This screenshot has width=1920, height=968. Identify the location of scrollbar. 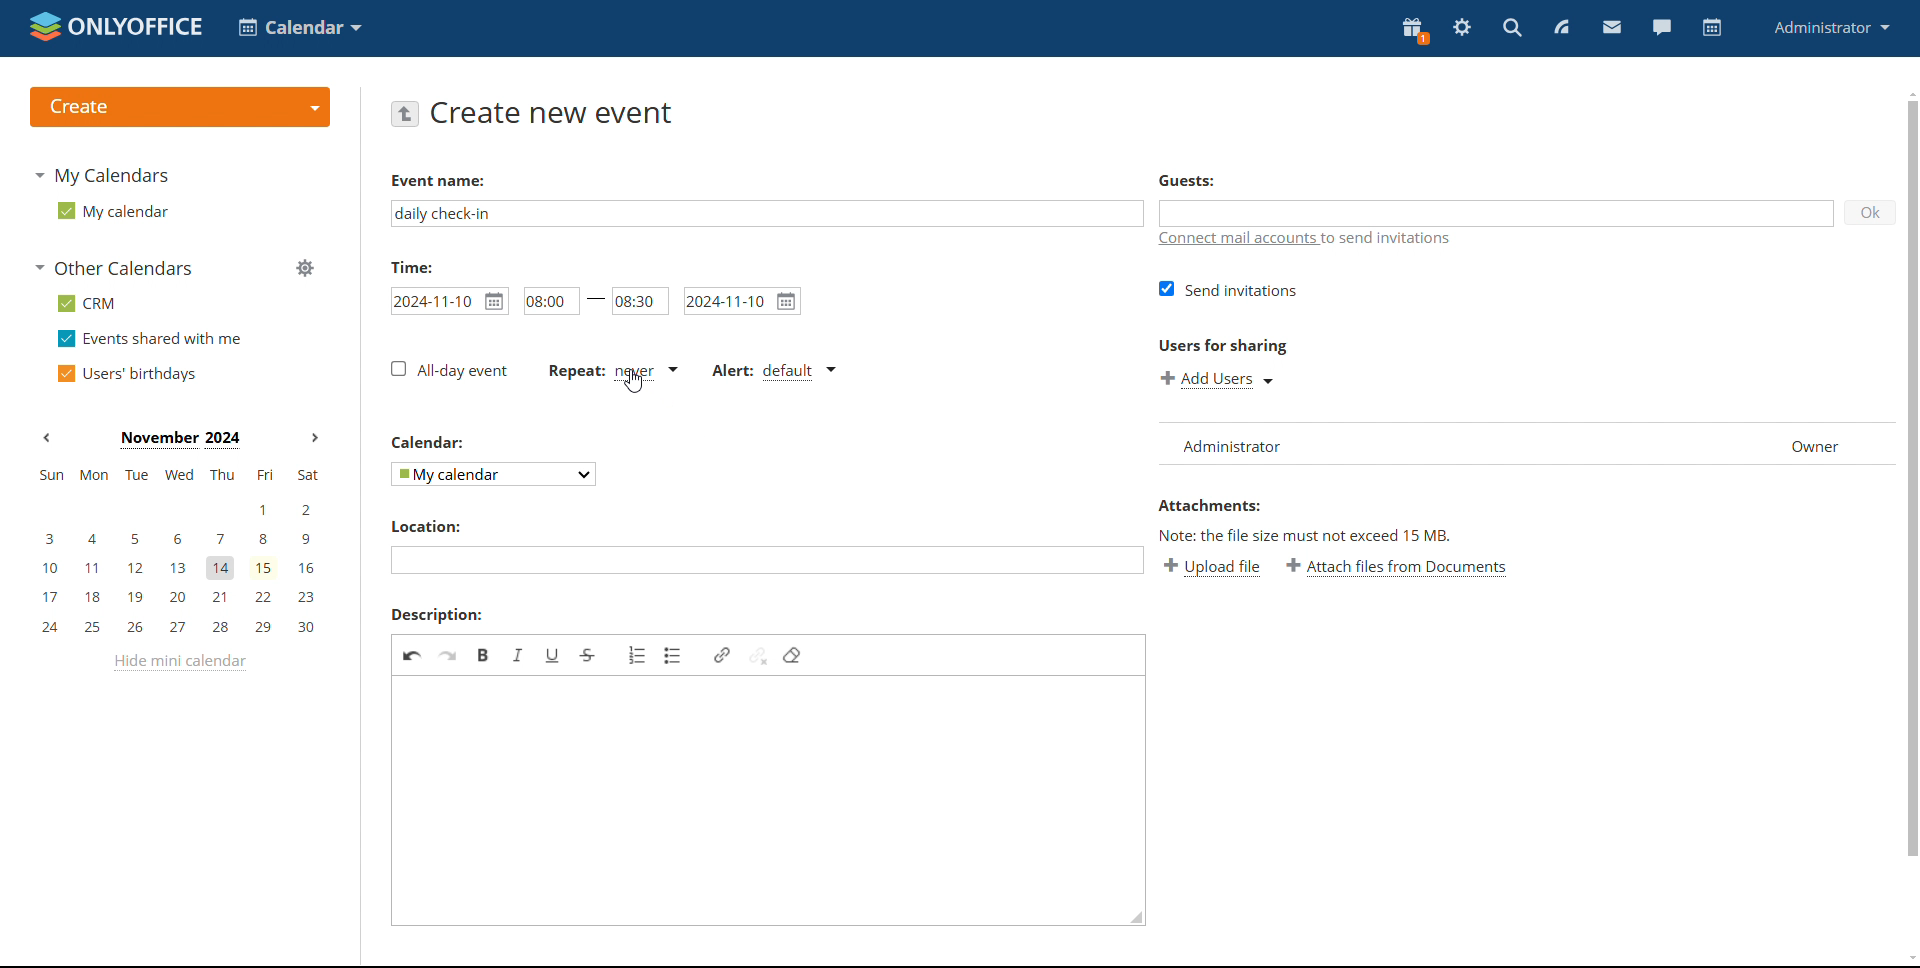
(1911, 478).